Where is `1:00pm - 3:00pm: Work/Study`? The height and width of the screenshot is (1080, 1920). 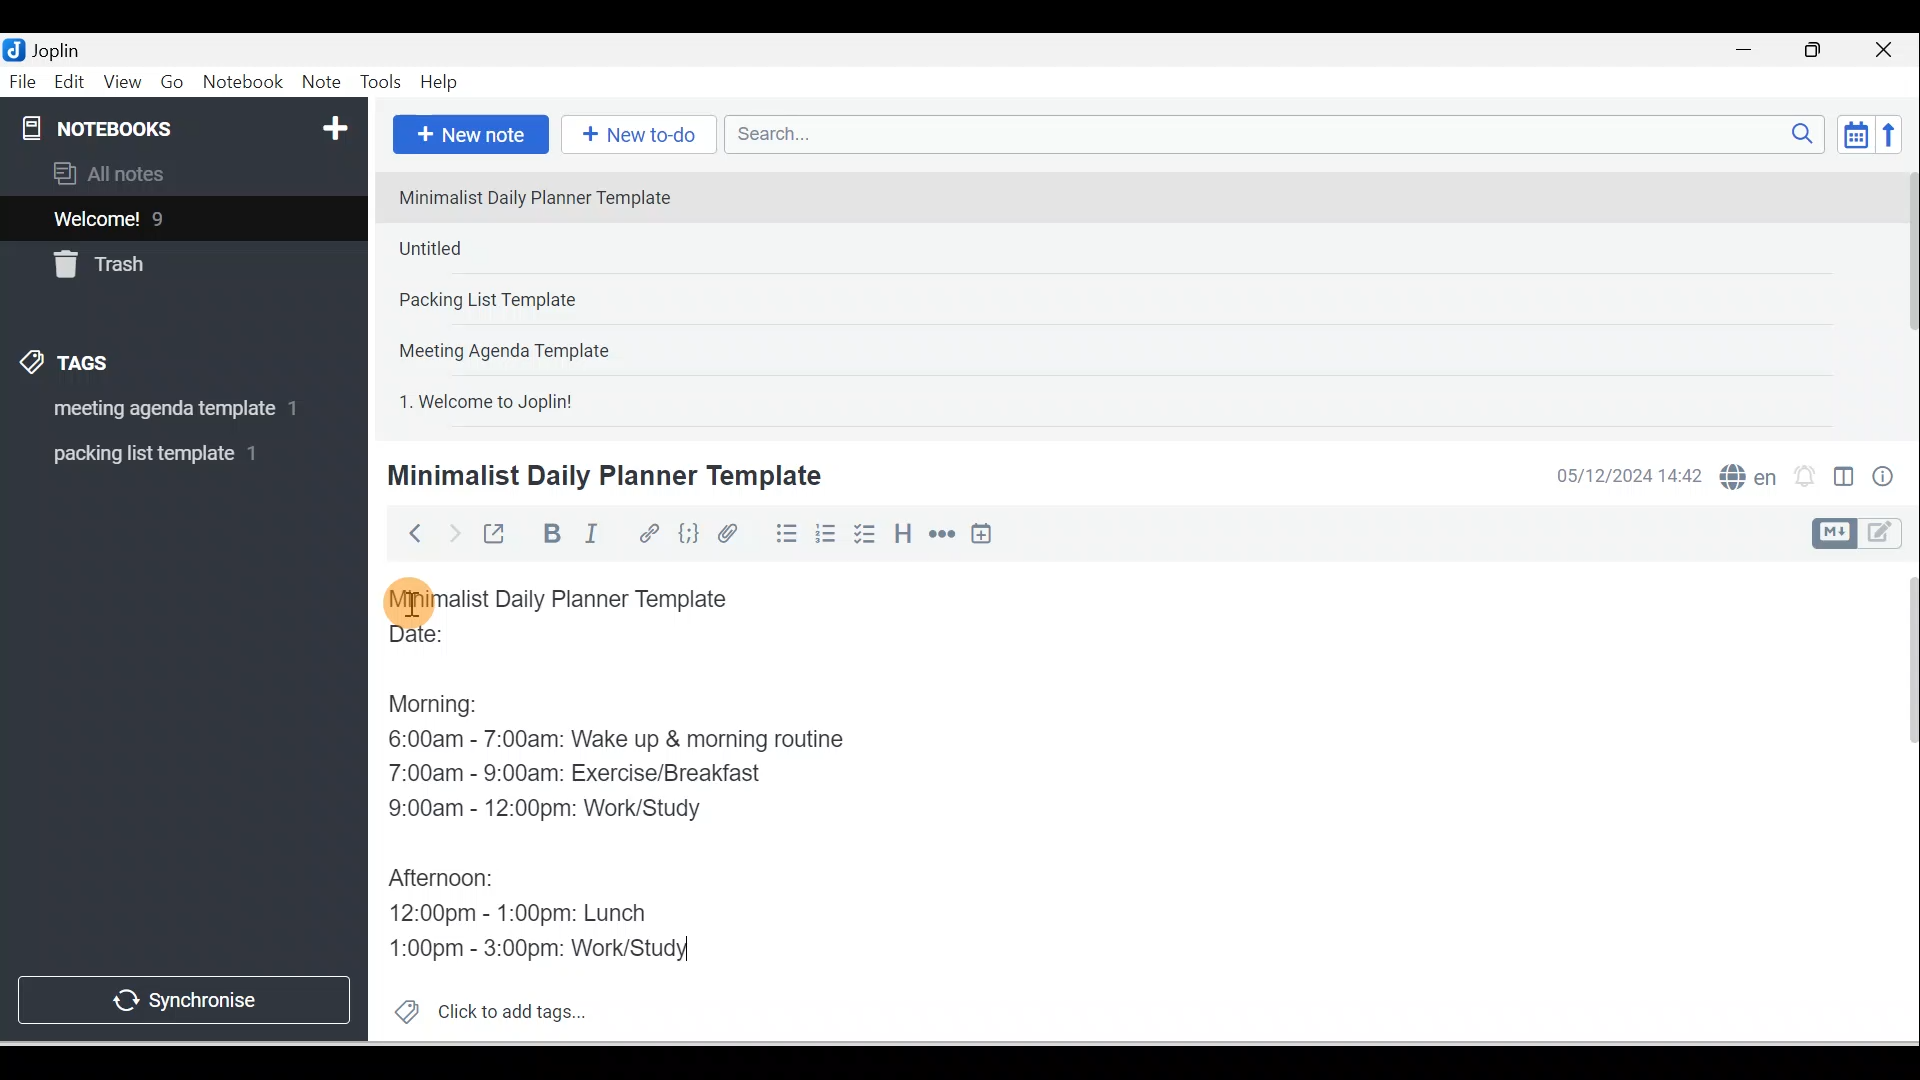
1:00pm - 3:00pm: Work/Study is located at coordinates (535, 947).